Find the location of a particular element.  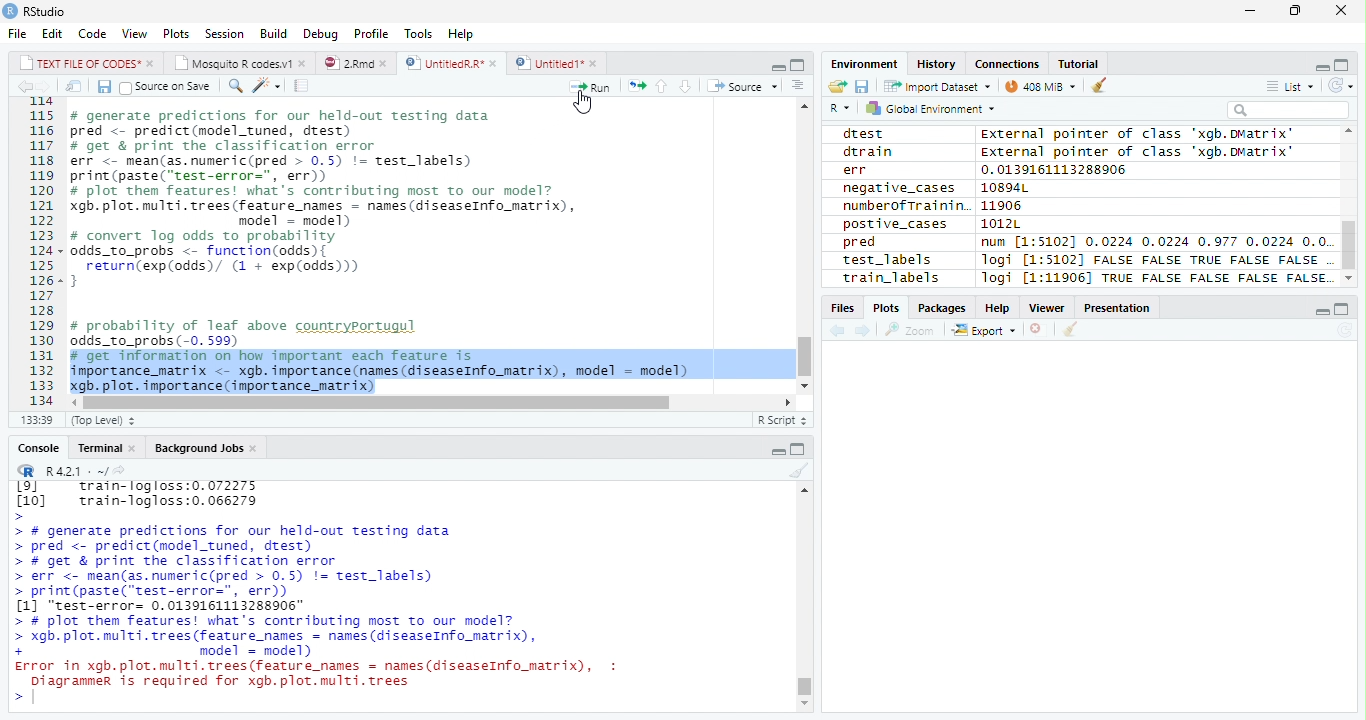

List is located at coordinates (1289, 85).